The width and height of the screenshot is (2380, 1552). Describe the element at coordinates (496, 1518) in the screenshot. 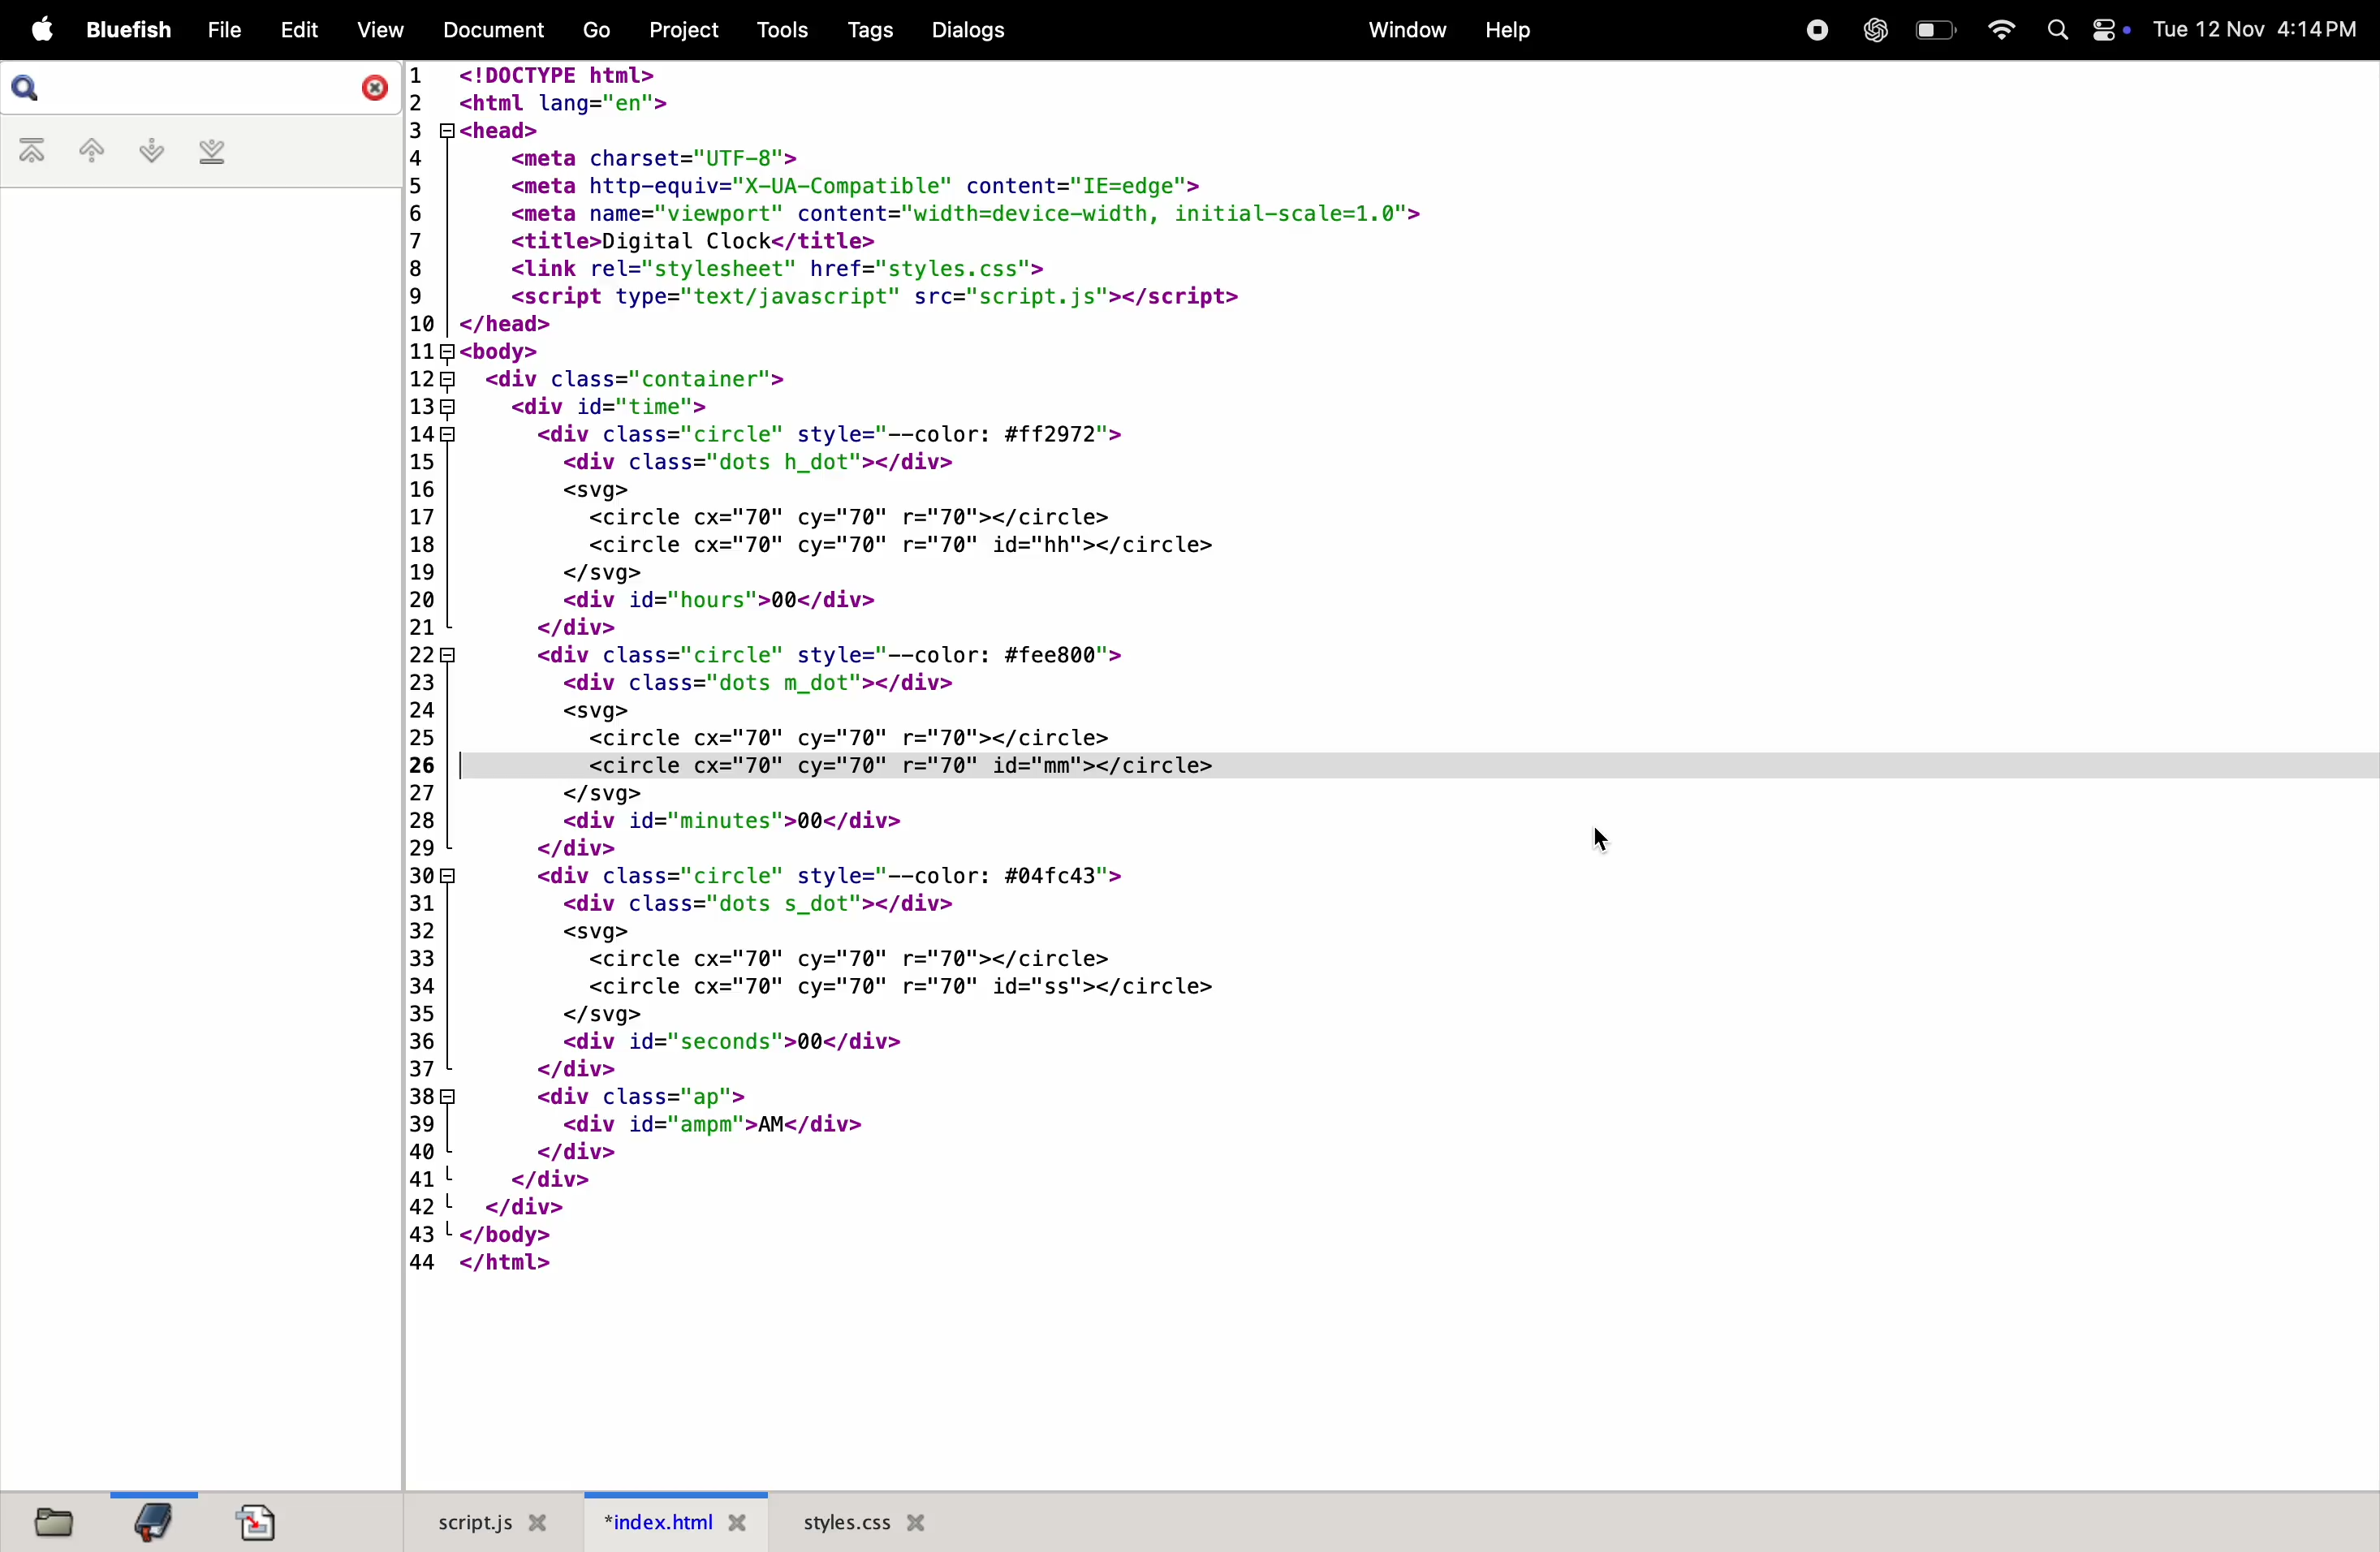

I see `script.js` at that location.